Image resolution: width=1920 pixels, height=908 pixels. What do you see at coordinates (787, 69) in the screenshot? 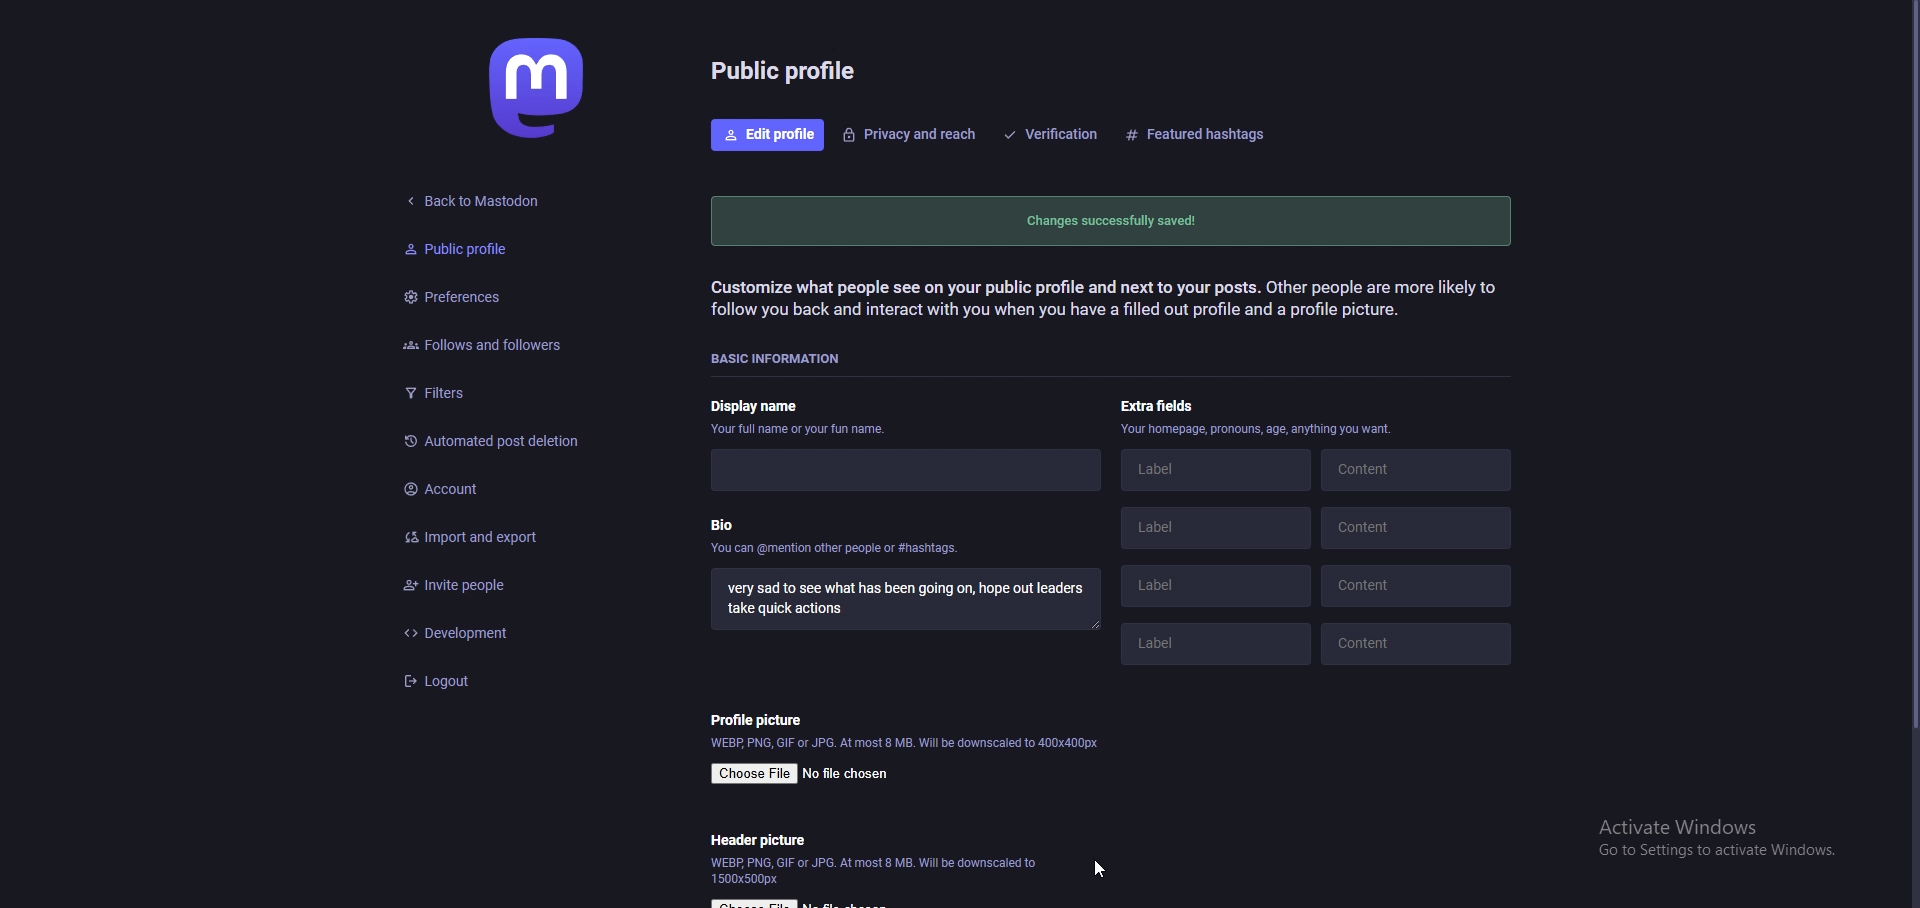
I see `public profile` at bounding box center [787, 69].